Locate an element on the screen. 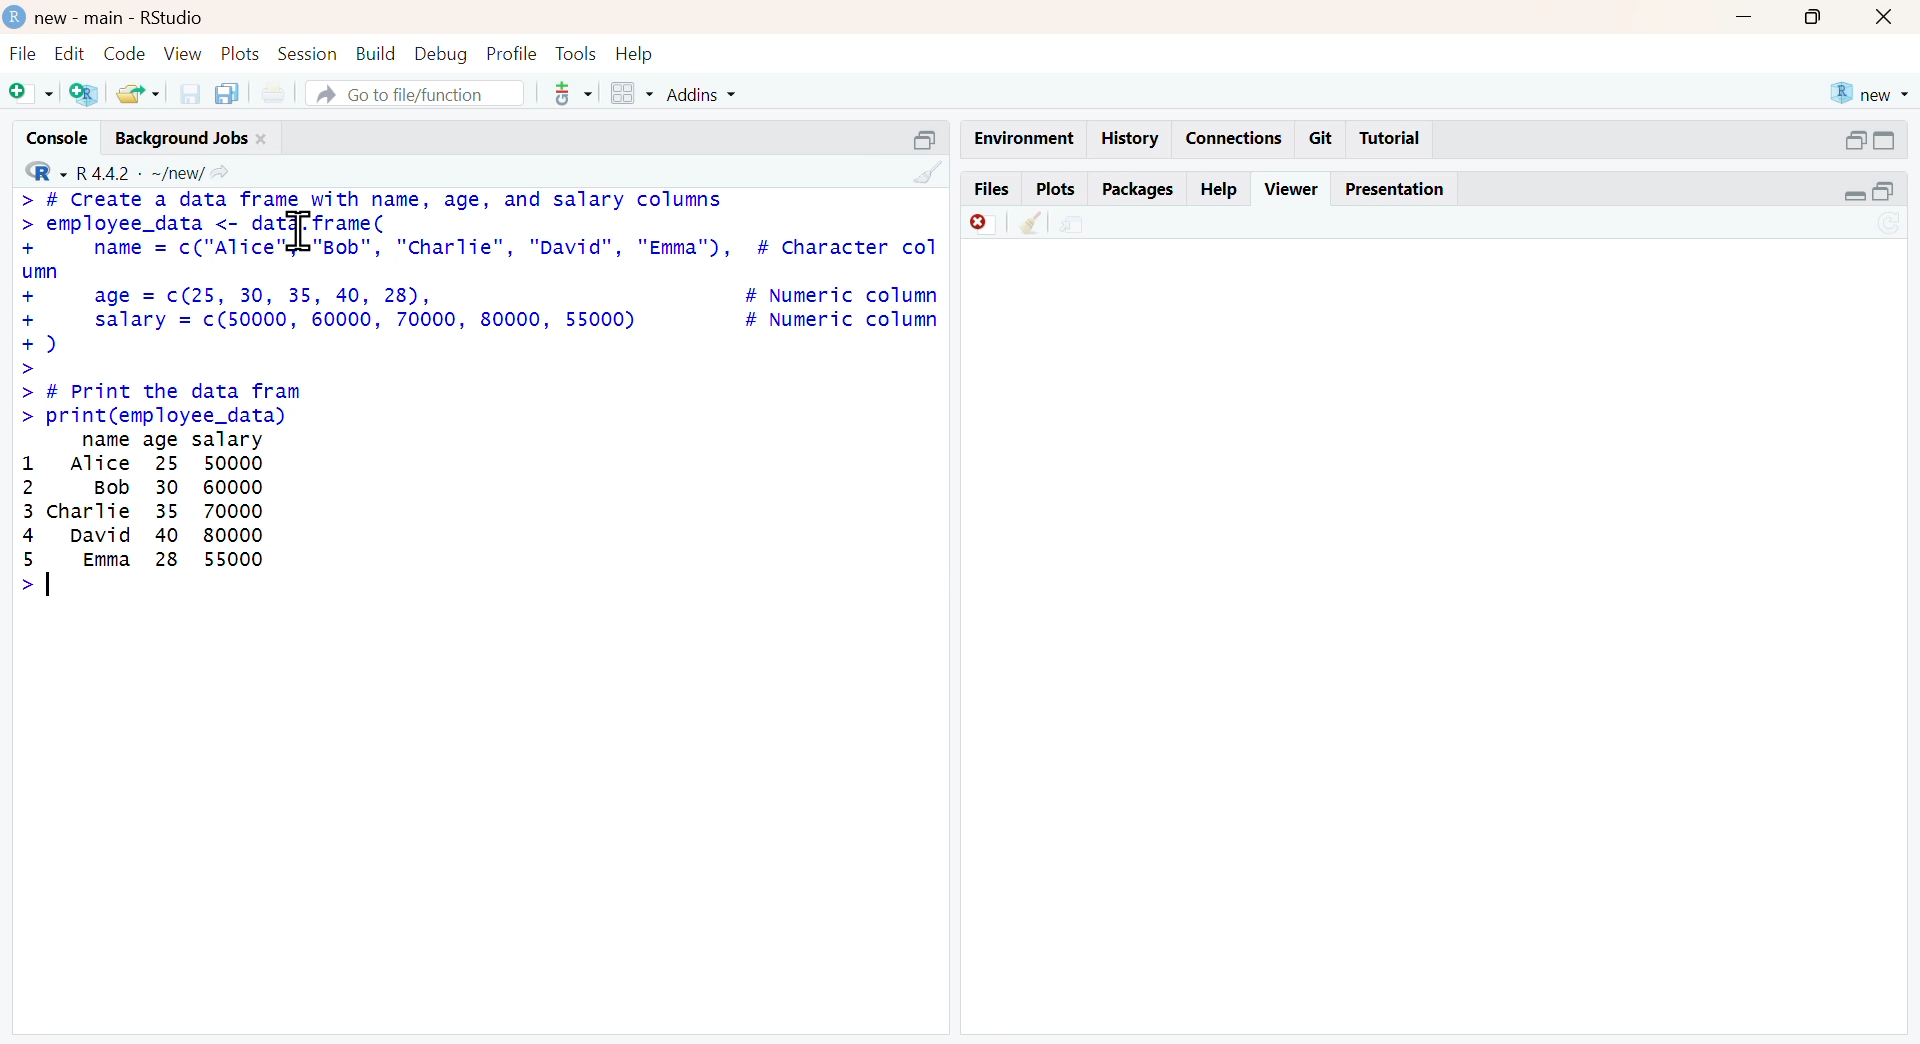 The height and width of the screenshot is (1044, 1920). Git is located at coordinates (1323, 137).